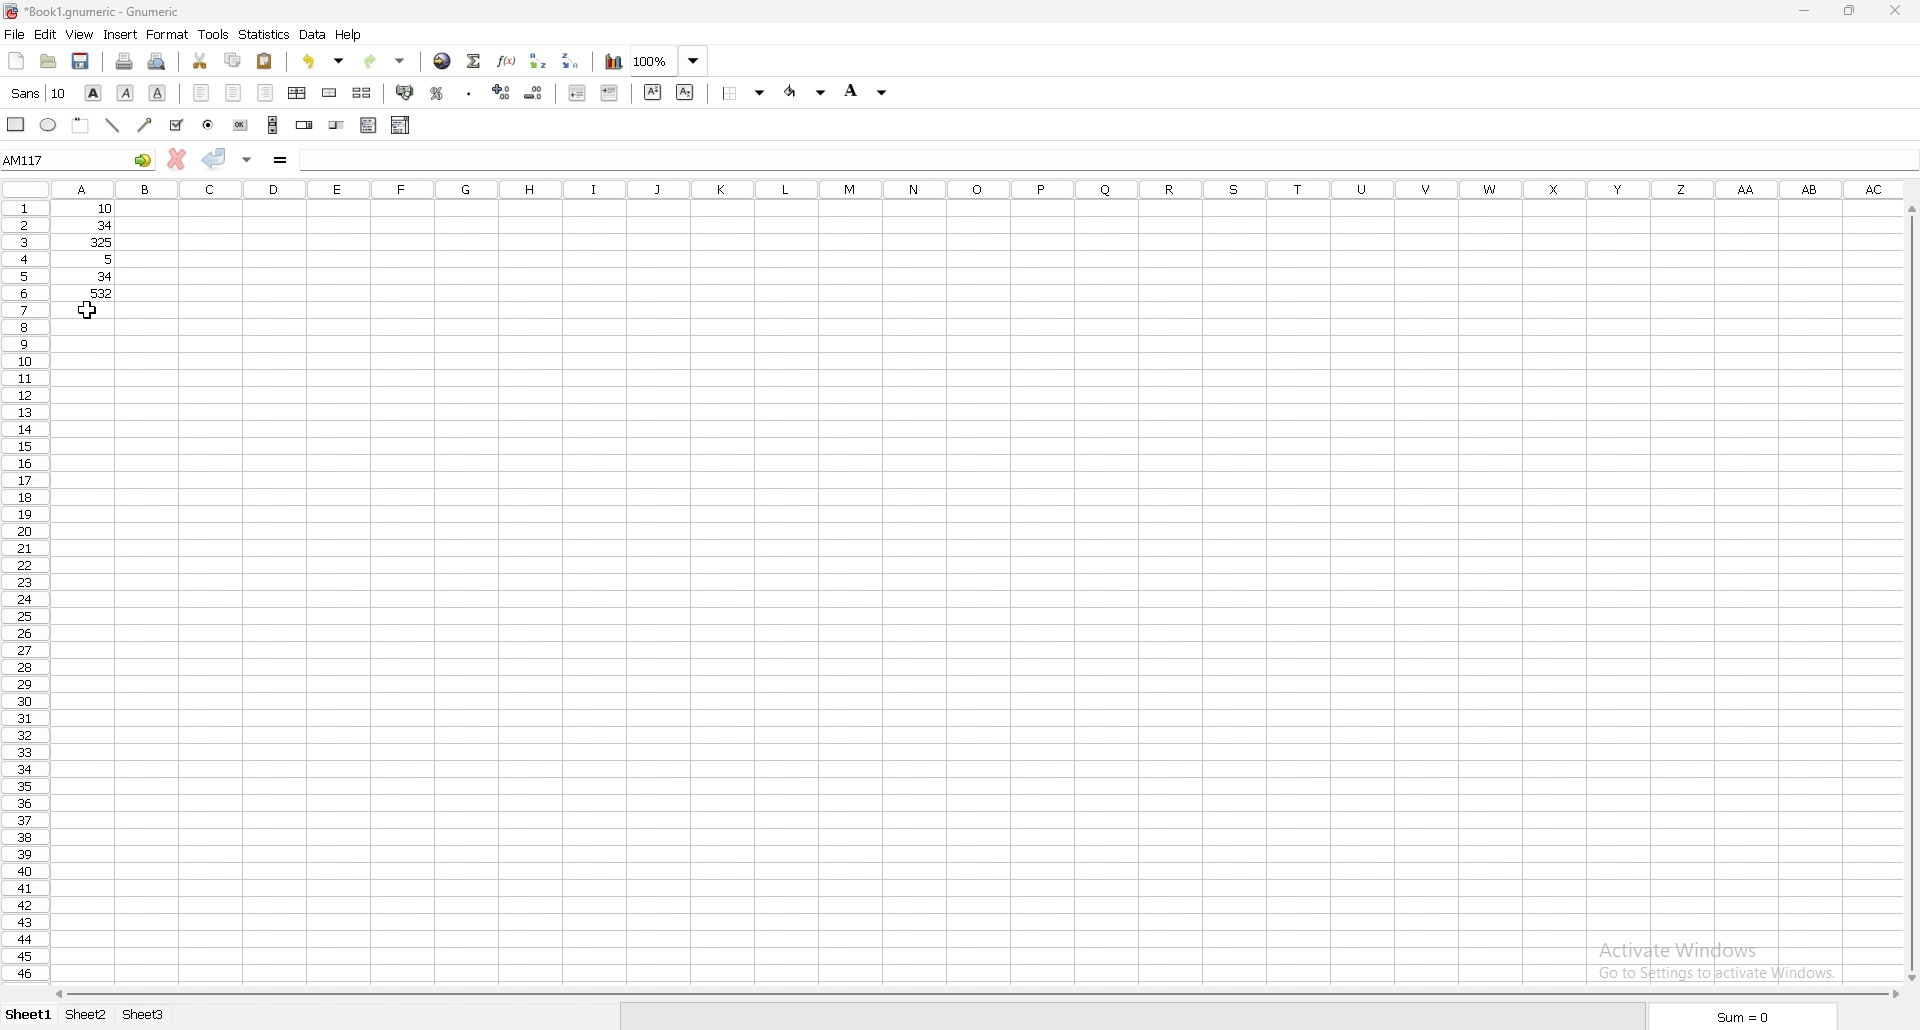  Describe the element at coordinates (501, 92) in the screenshot. I see `increase decimals` at that location.